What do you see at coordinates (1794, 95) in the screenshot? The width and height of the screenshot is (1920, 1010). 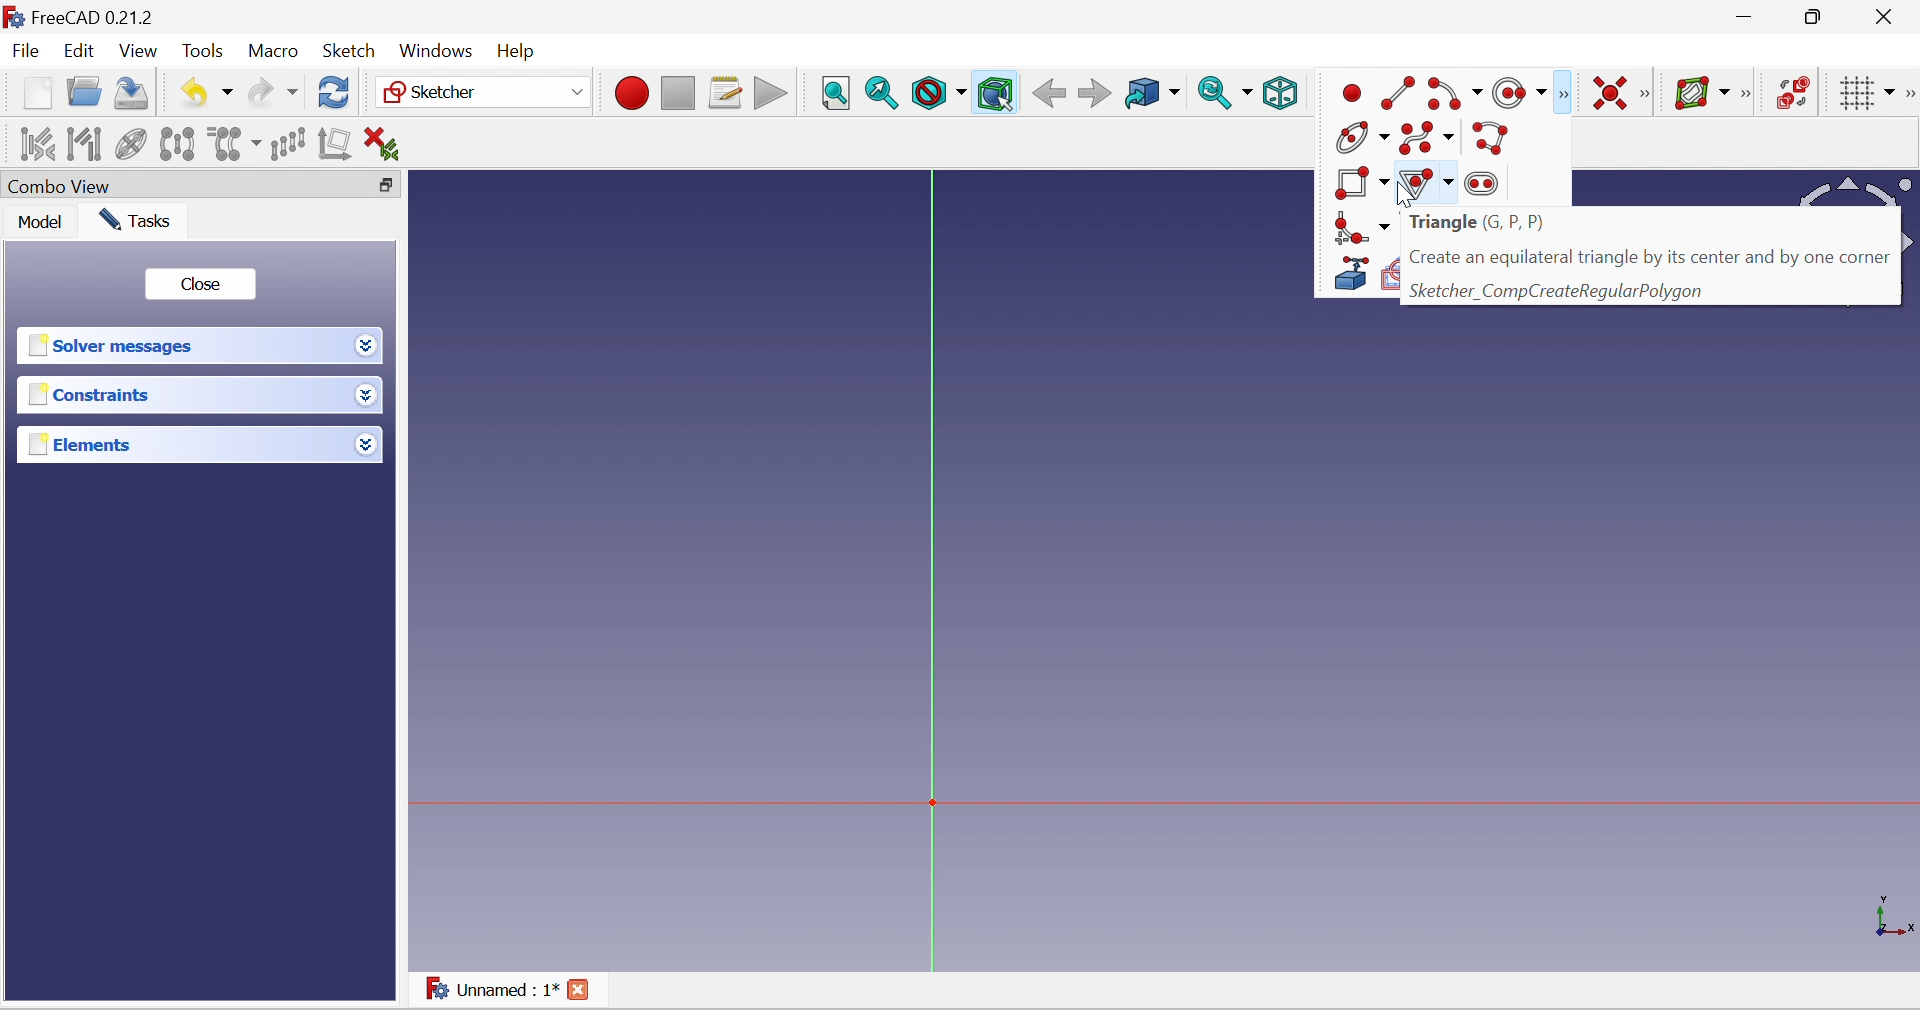 I see `Switch virtual space` at bounding box center [1794, 95].